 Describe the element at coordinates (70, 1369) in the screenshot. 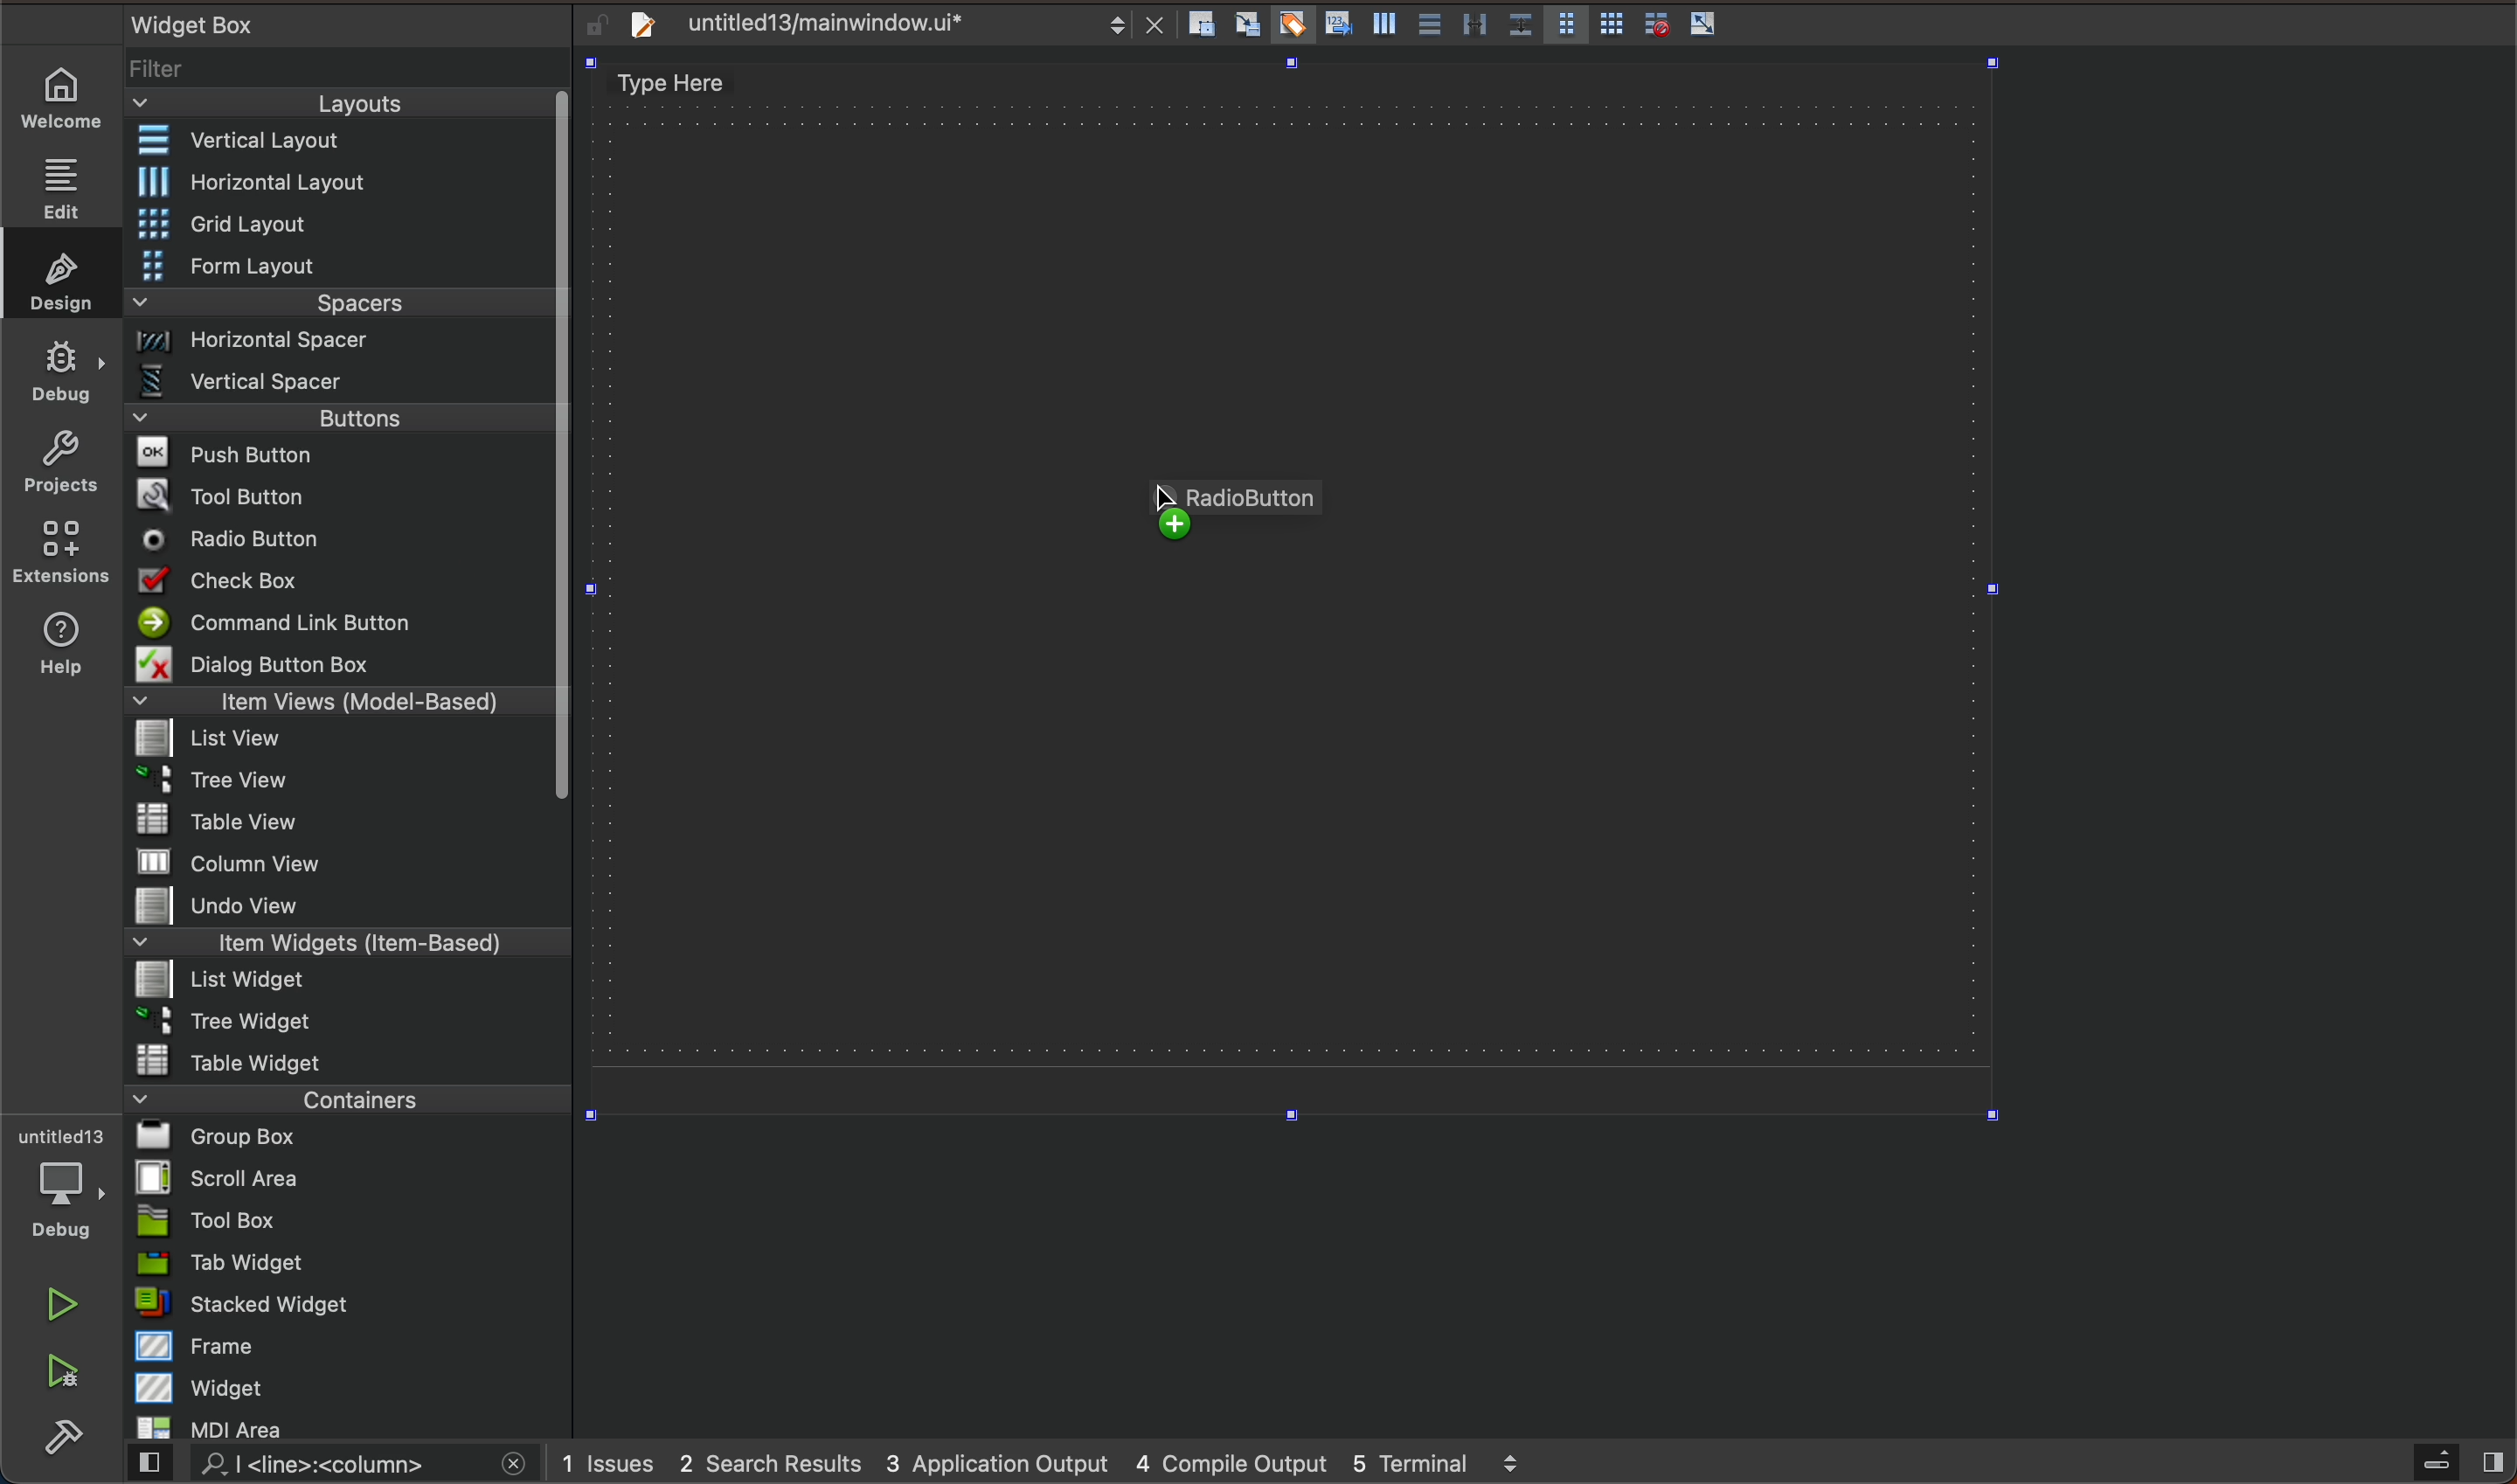

I see `run and debug` at that location.